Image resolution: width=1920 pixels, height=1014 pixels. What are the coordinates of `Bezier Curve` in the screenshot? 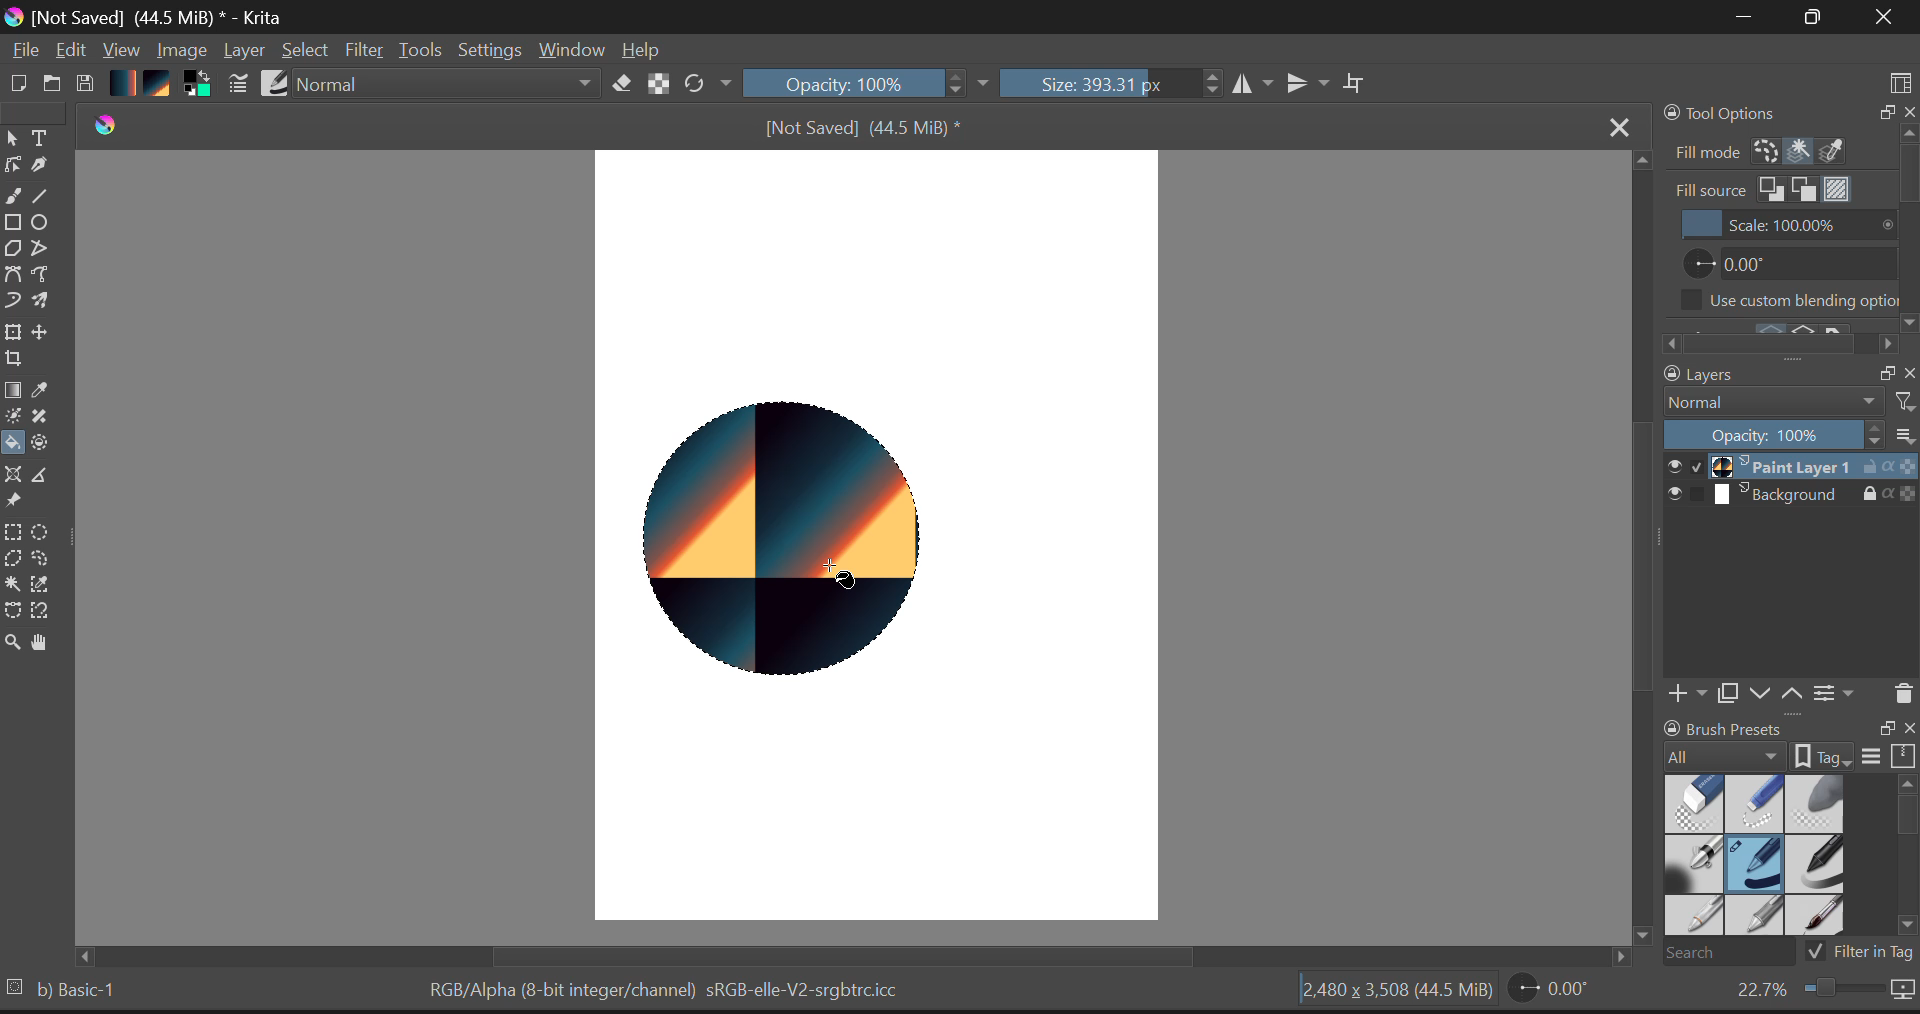 It's located at (14, 275).